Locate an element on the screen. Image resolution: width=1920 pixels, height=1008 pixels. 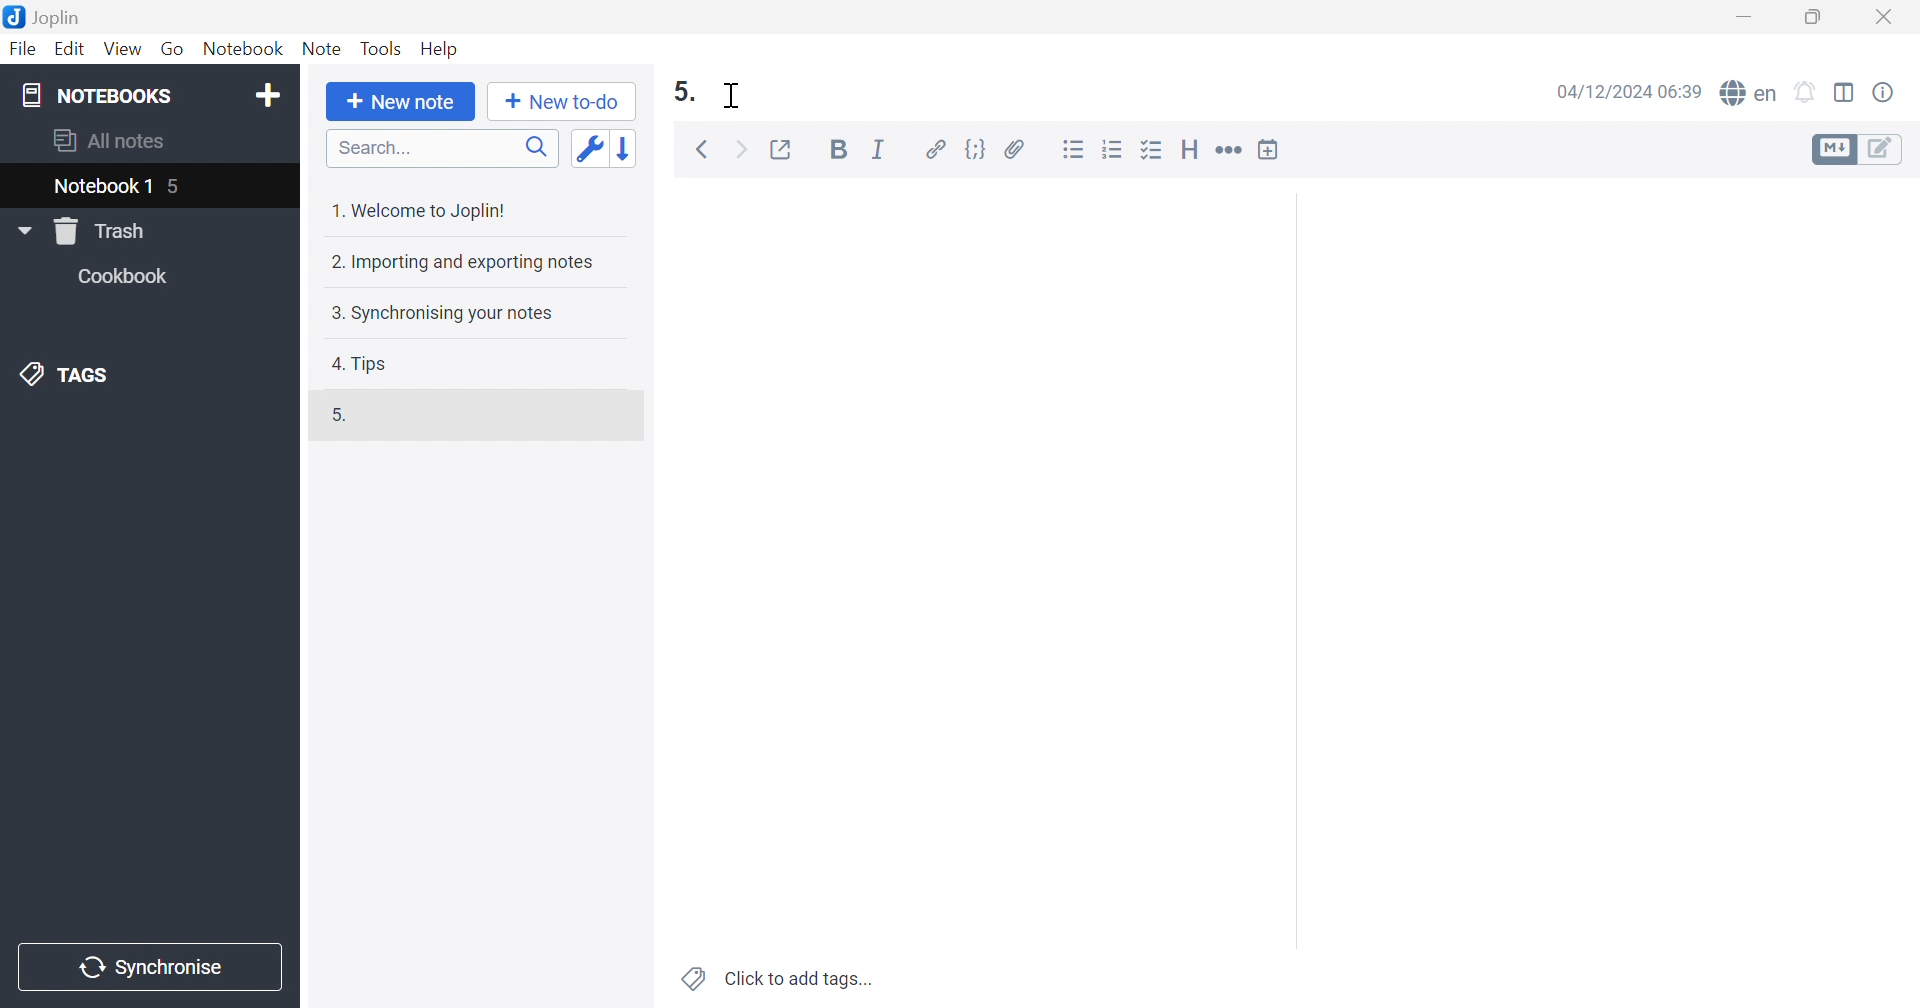
Bulleted list is located at coordinates (1073, 150).